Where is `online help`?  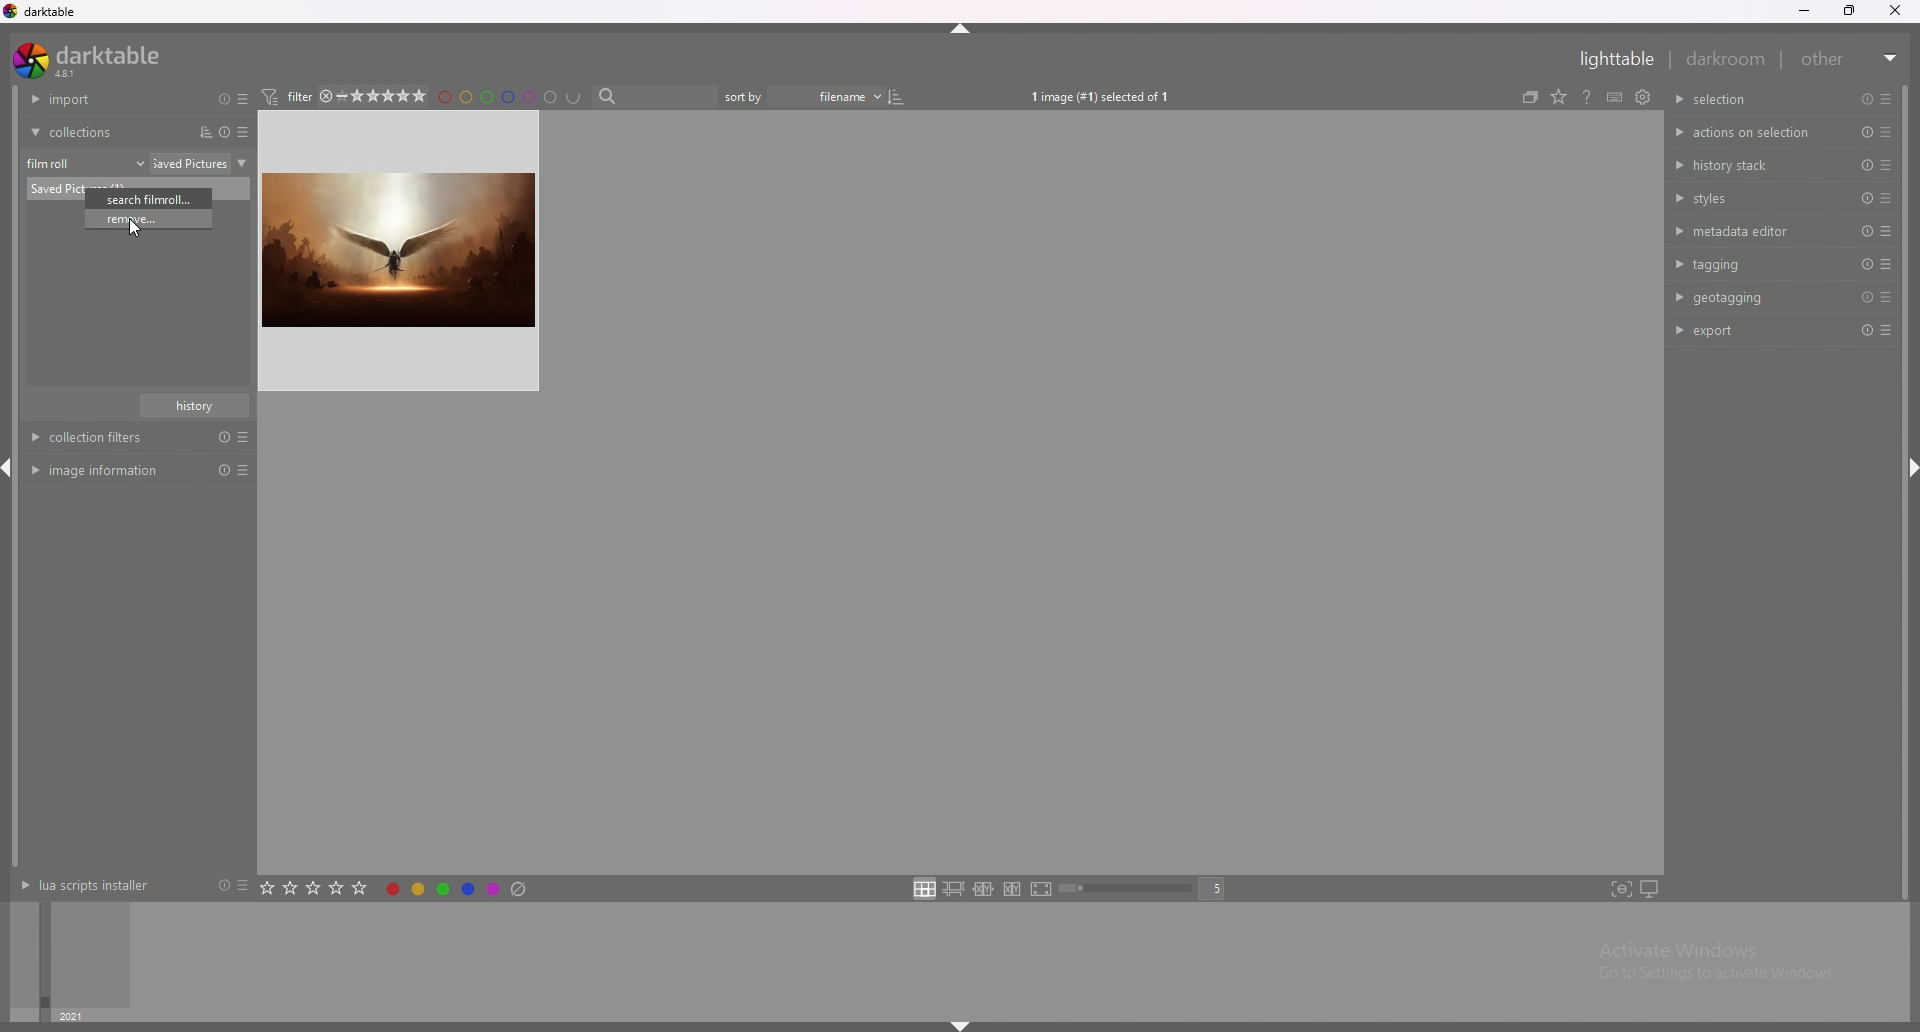
online help is located at coordinates (1612, 96).